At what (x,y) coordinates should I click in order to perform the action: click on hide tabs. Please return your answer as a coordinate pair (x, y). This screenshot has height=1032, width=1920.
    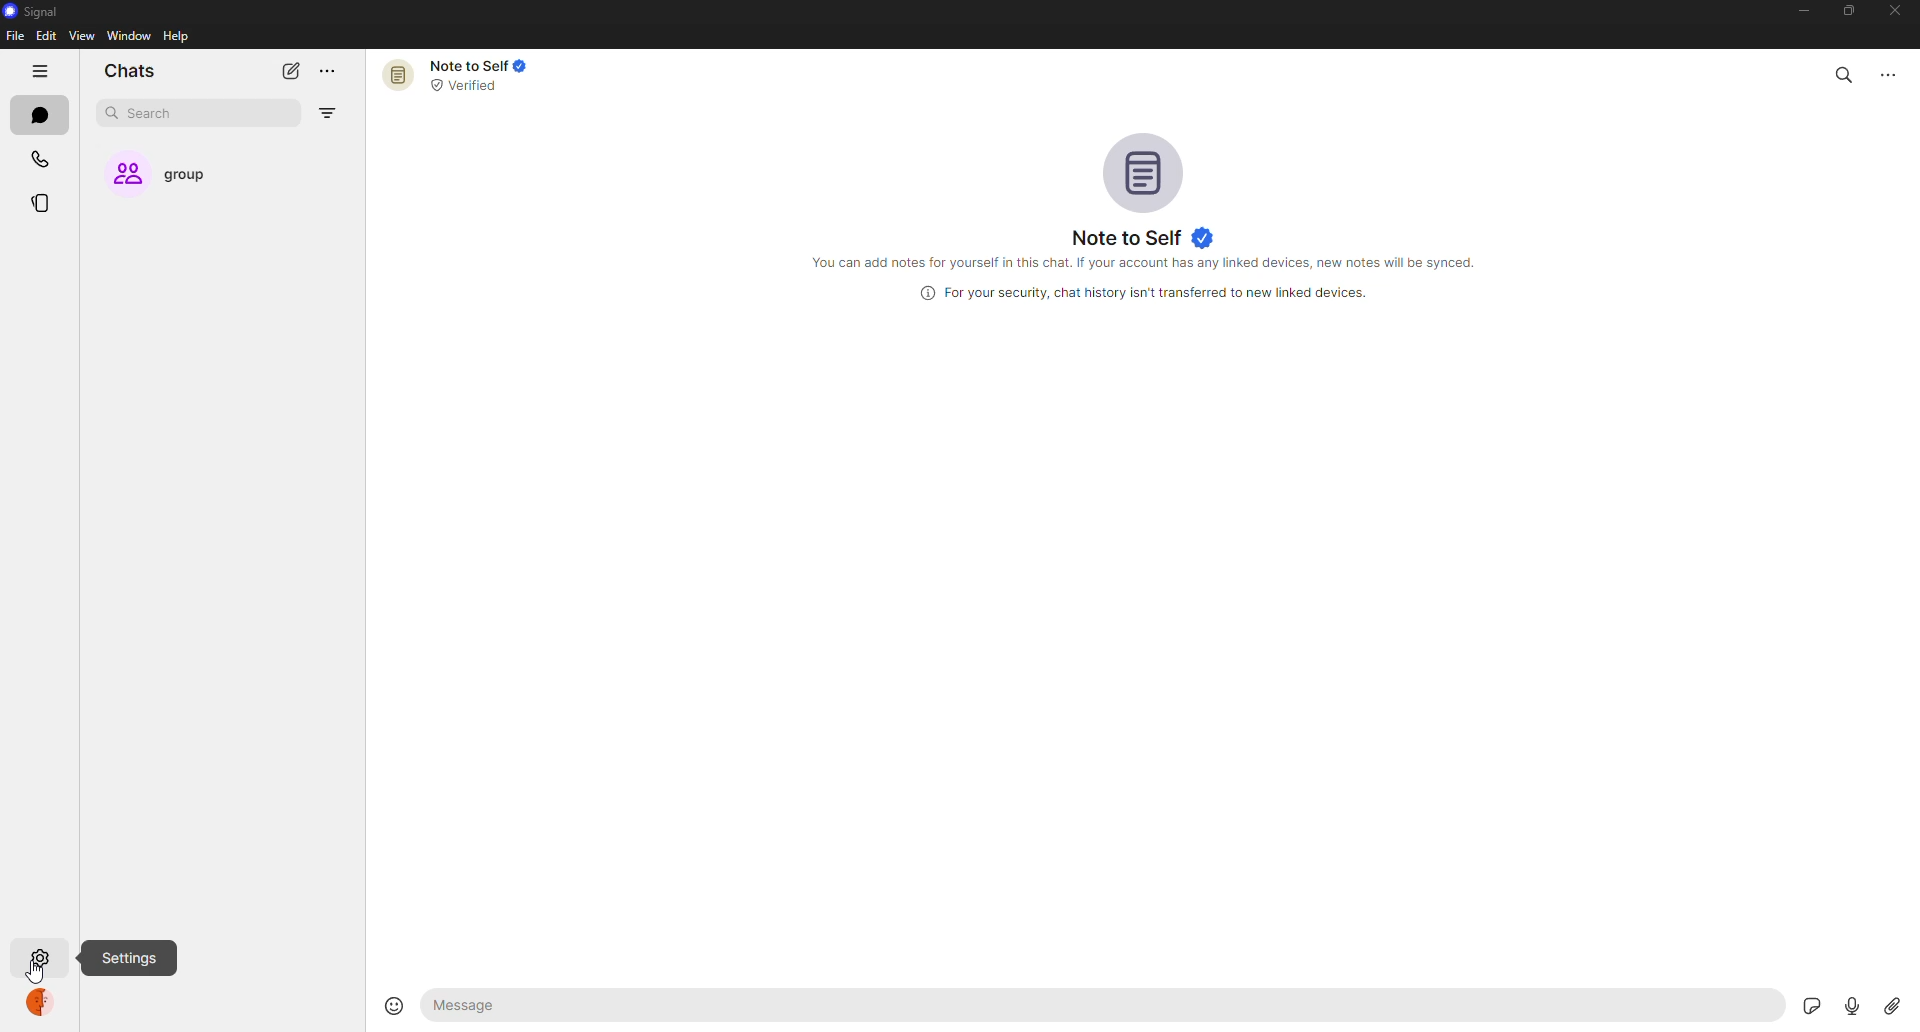
    Looking at the image, I should click on (42, 72).